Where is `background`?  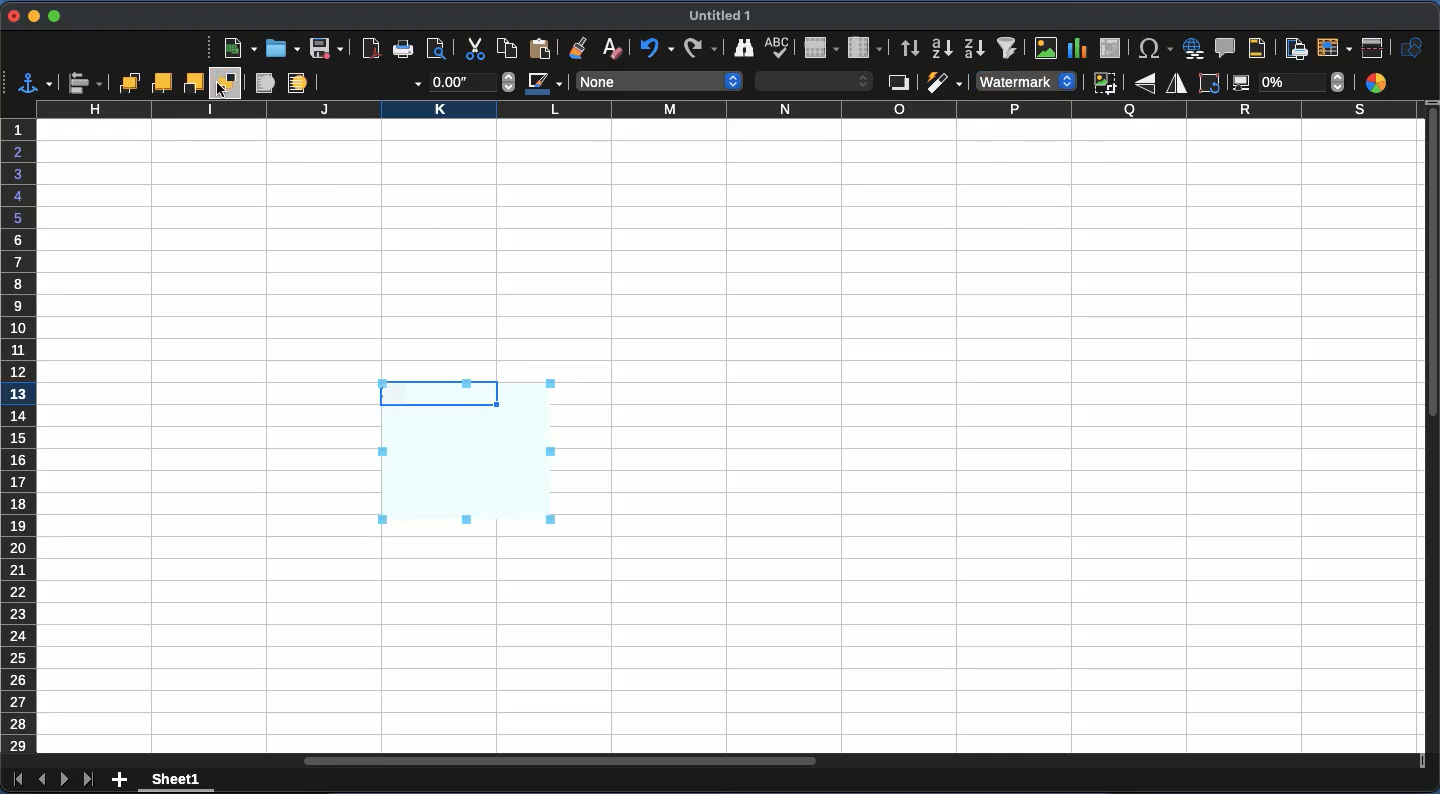
background is located at coordinates (297, 85).